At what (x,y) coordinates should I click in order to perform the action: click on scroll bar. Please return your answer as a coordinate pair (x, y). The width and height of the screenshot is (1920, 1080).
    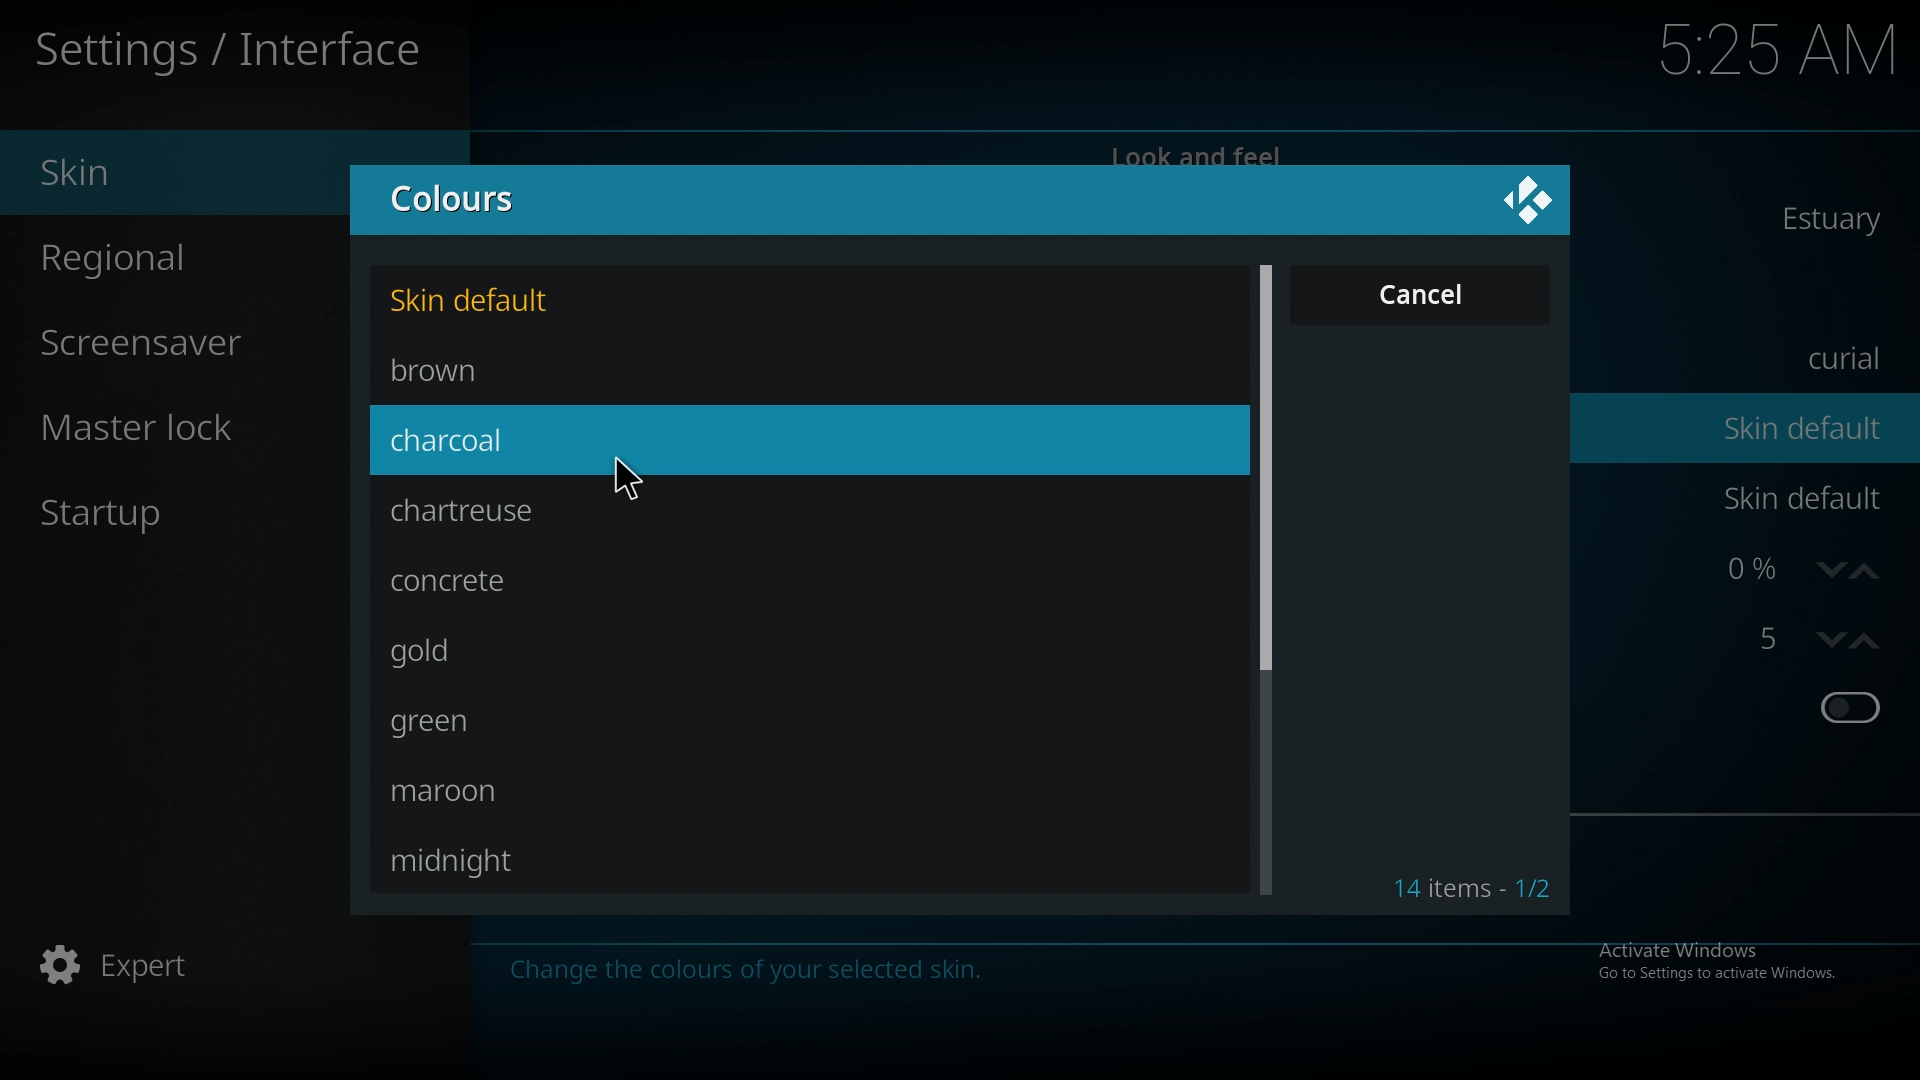
    Looking at the image, I should click on (1267, 468).